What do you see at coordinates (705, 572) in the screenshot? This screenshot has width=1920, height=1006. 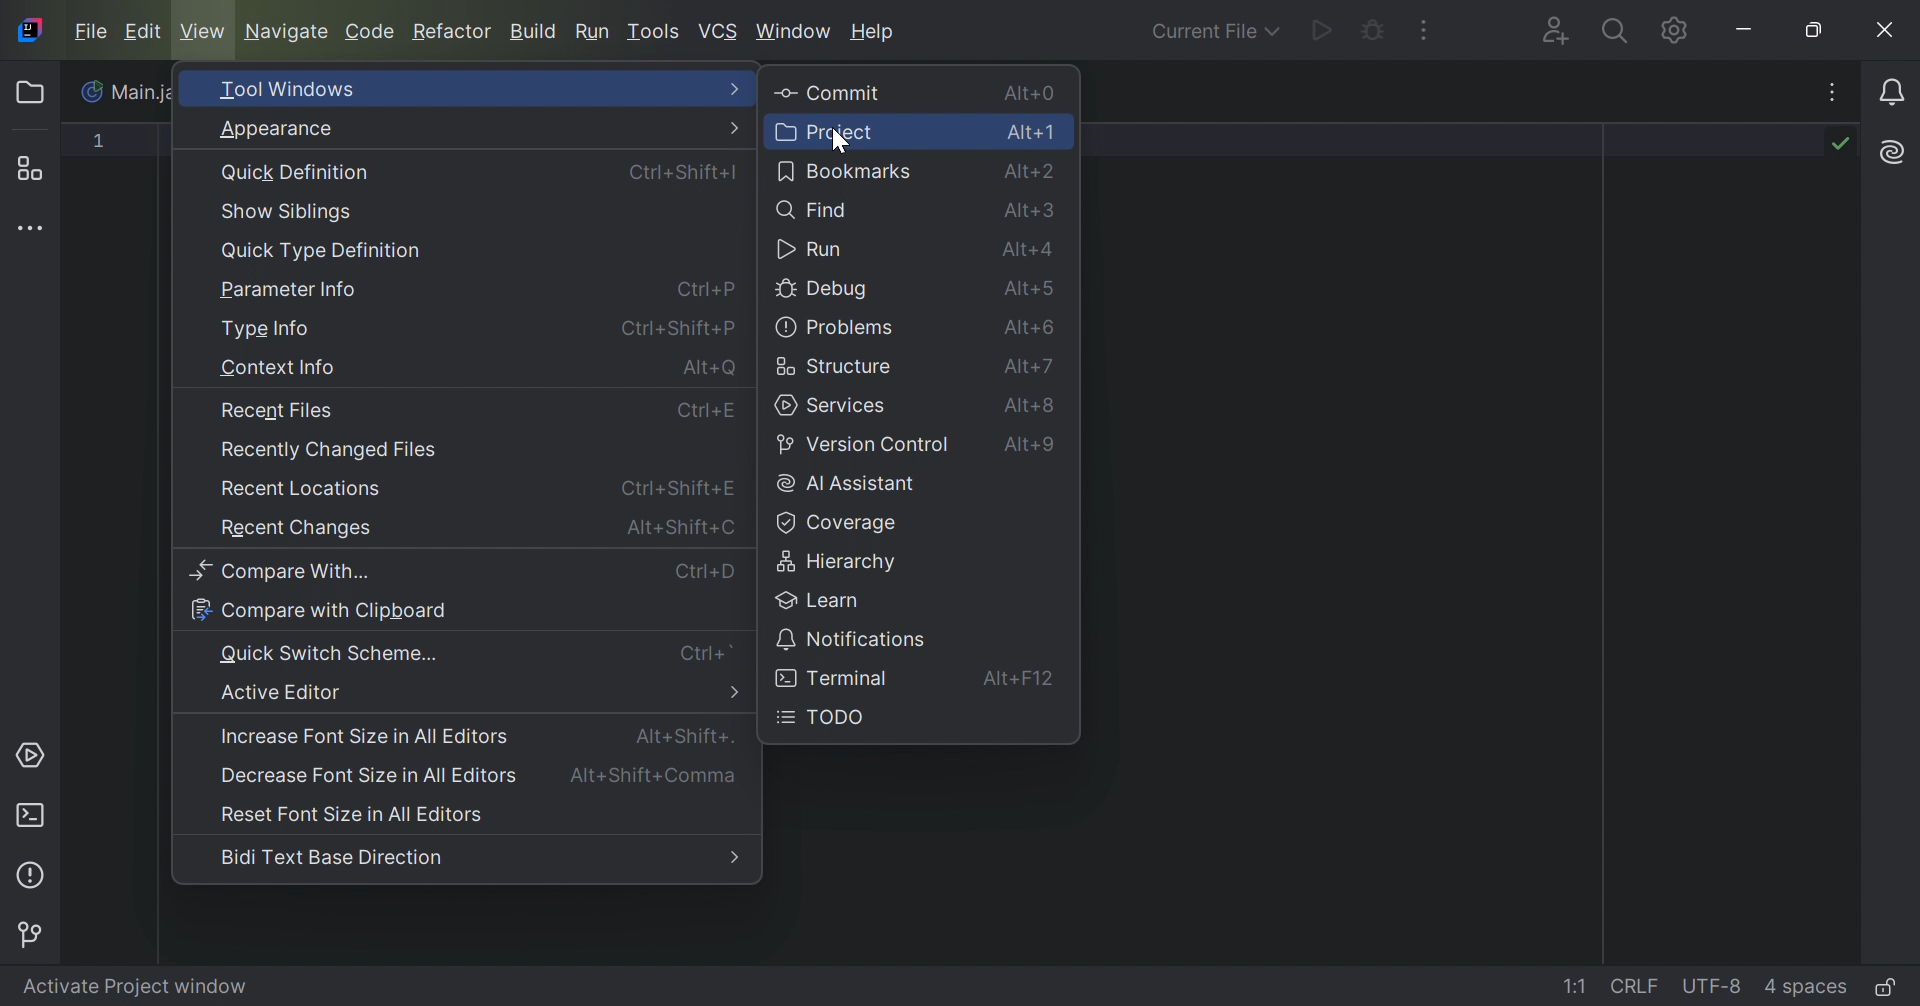 I see `Ctrl+D` at bounding box center [705, 572].